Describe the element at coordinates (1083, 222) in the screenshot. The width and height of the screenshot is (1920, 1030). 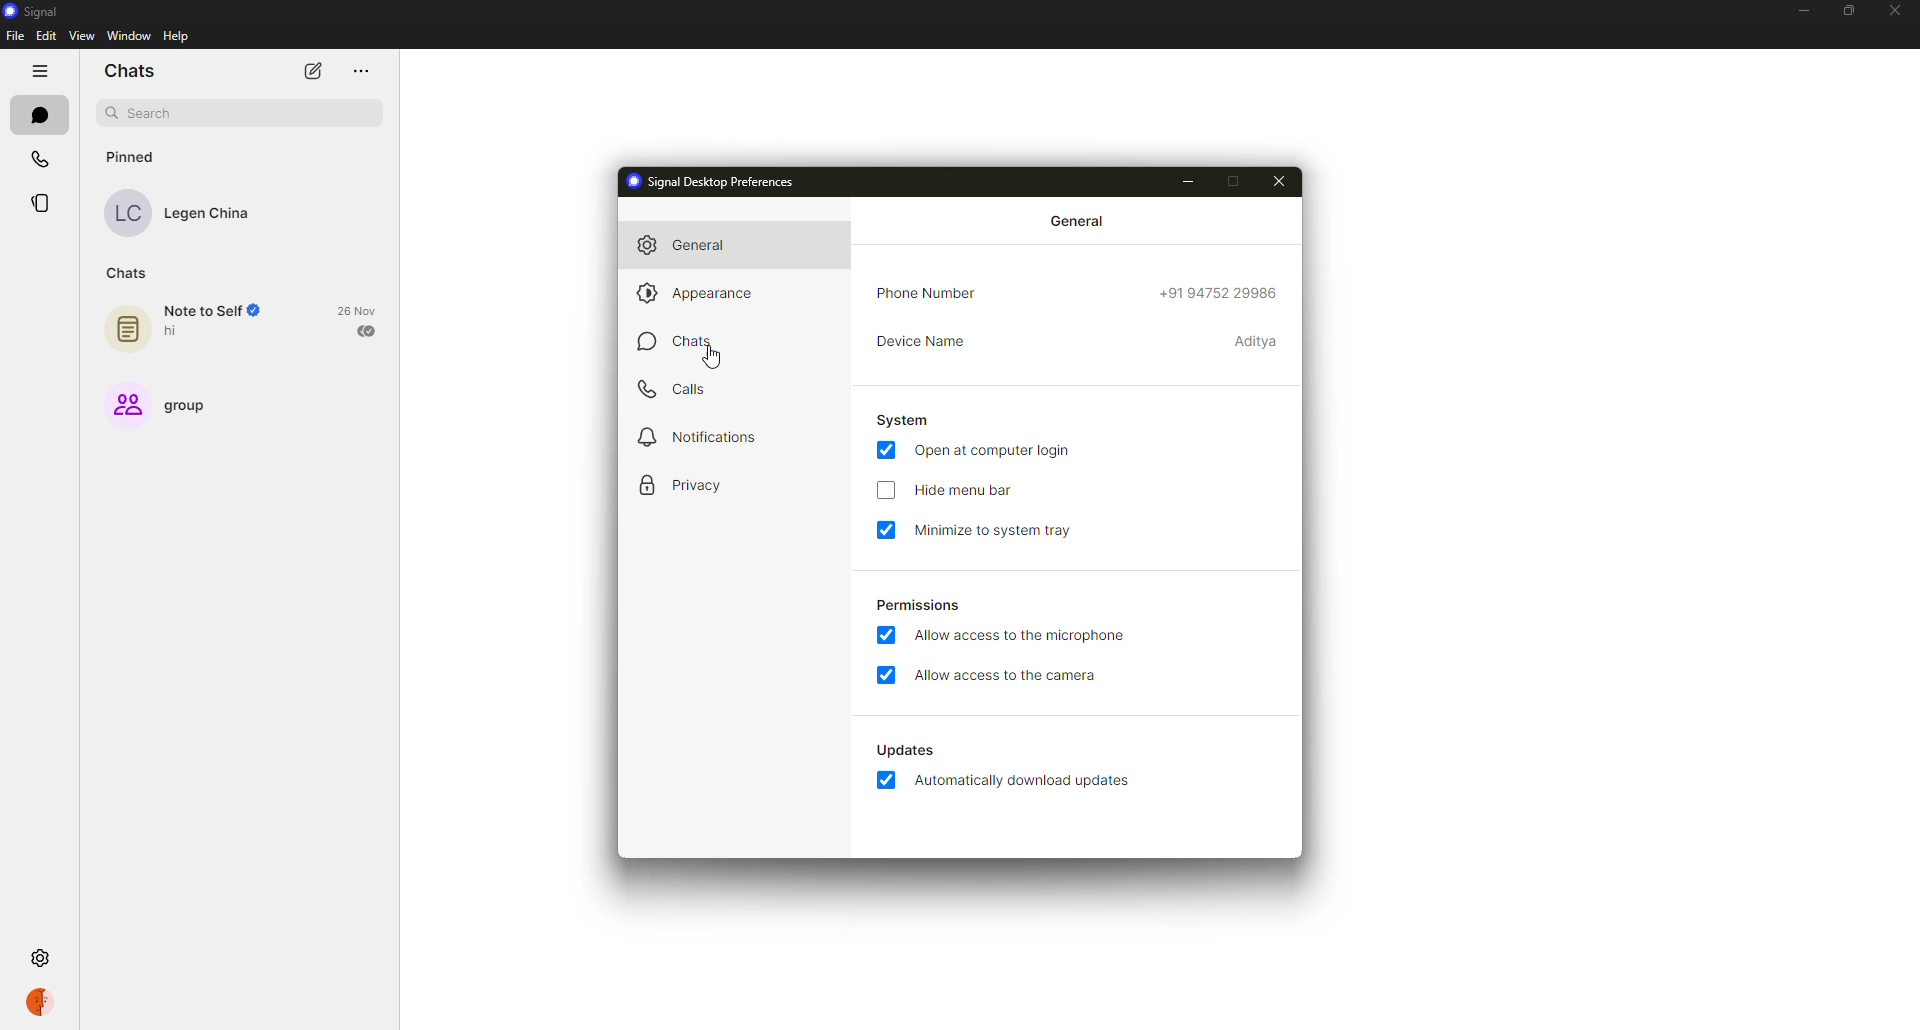
I see `general` at that location.